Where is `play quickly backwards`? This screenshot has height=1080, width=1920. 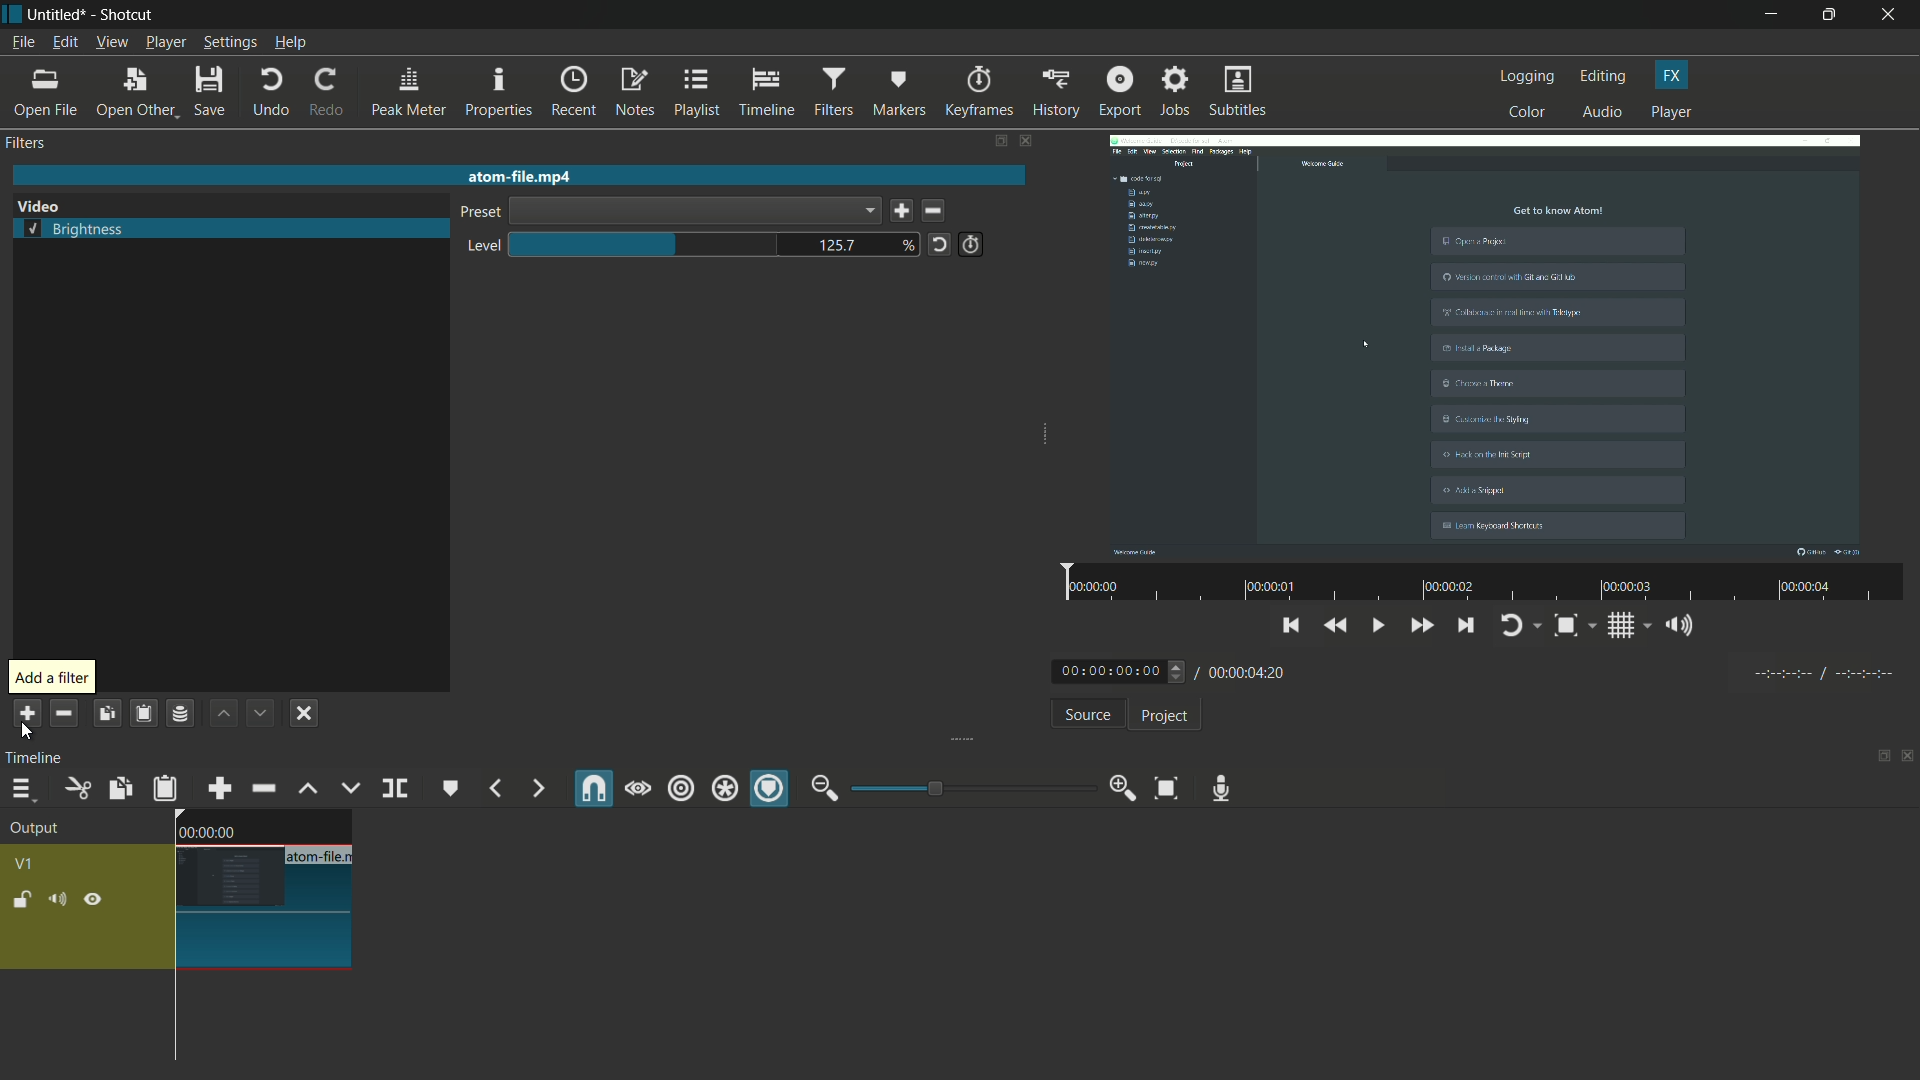
play quickly backwards is located at coordinates (1337, 626).